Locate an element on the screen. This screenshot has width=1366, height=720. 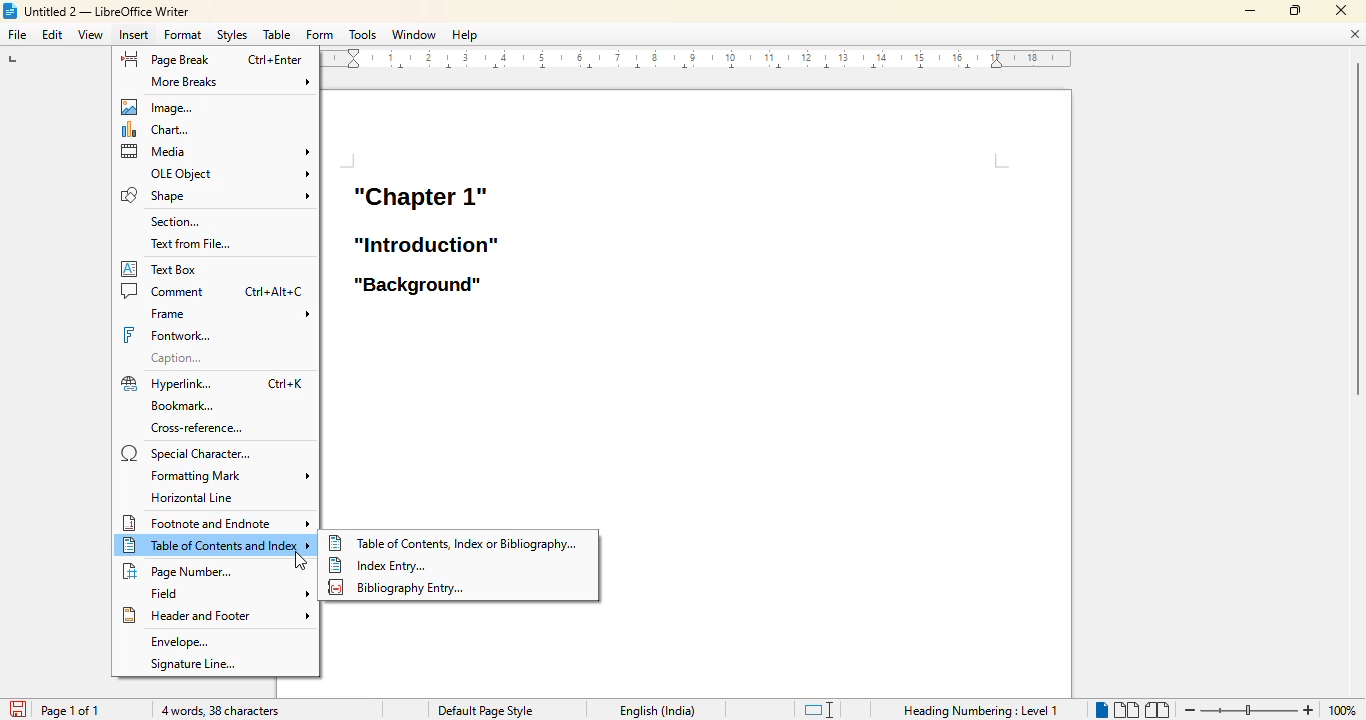
close is located at coordinates (1340, 9).